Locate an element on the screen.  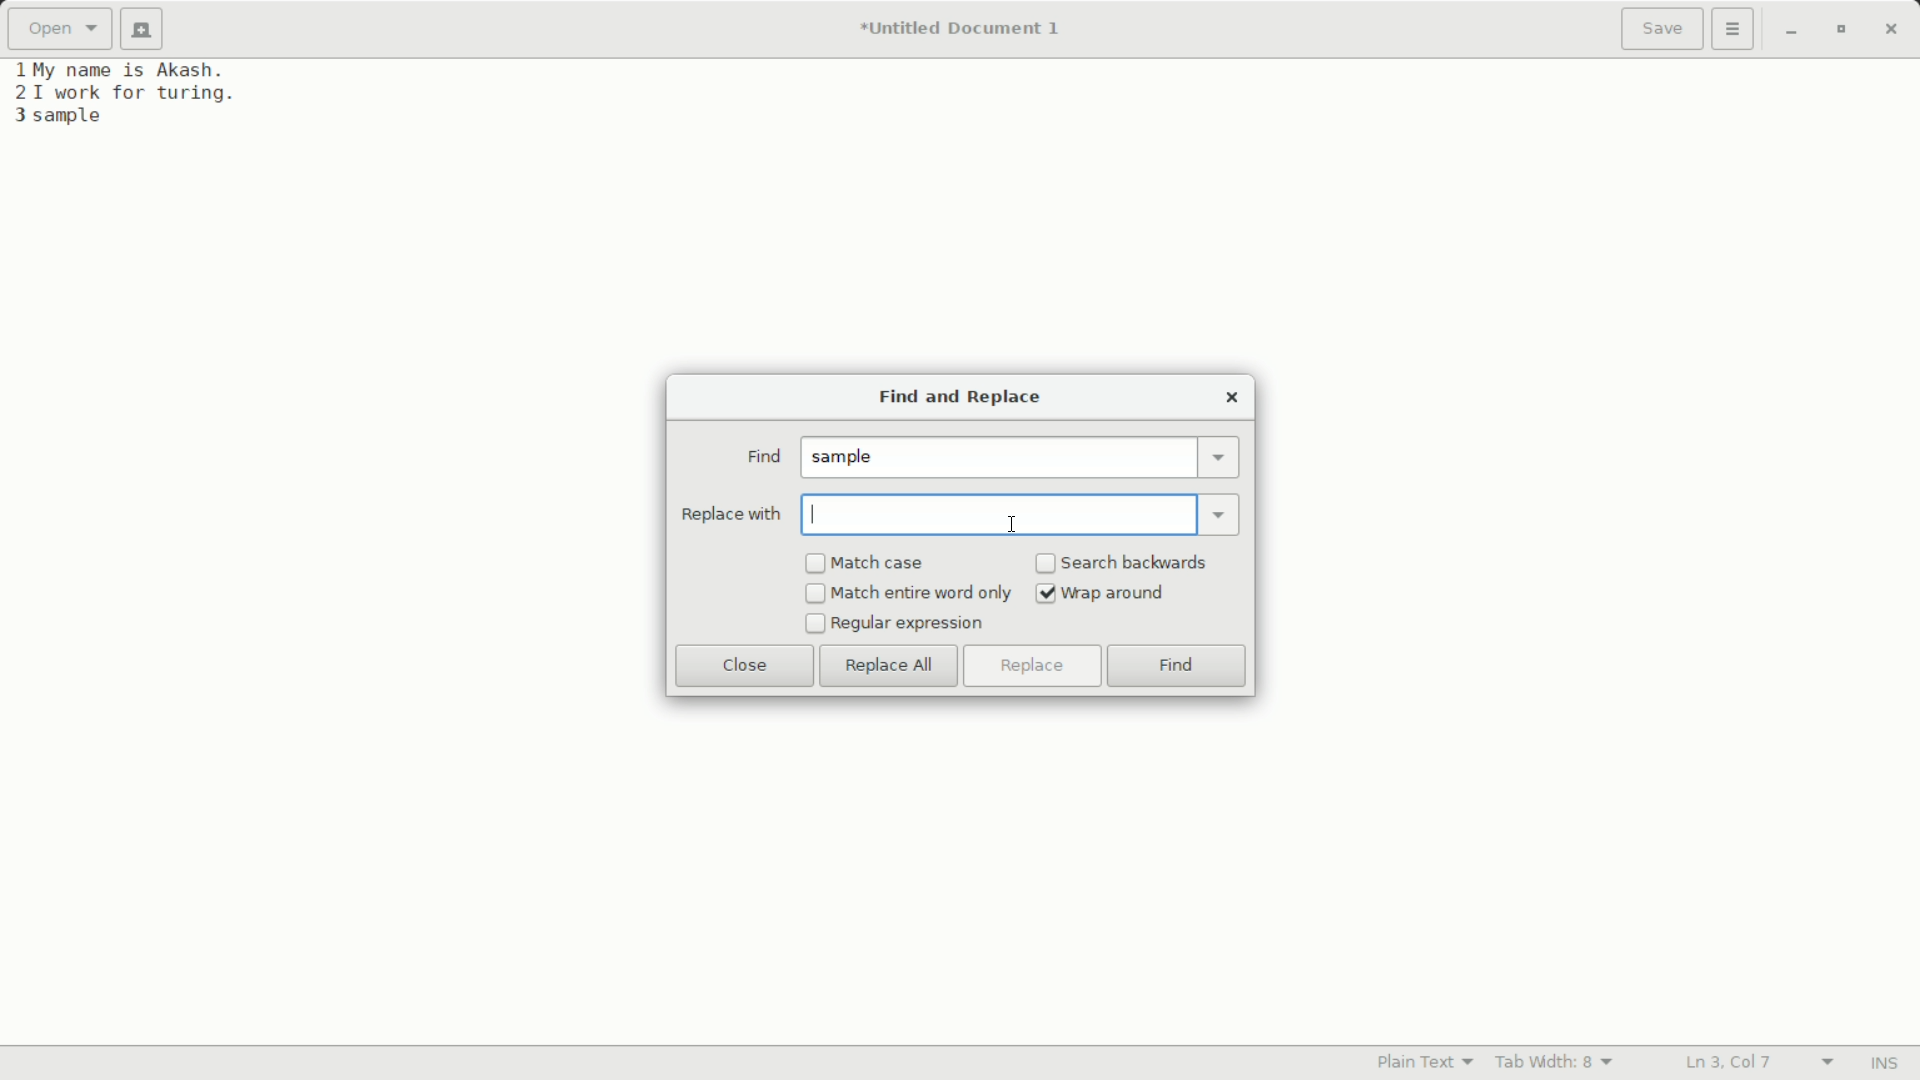
save is located at coordinates (1663, 31).